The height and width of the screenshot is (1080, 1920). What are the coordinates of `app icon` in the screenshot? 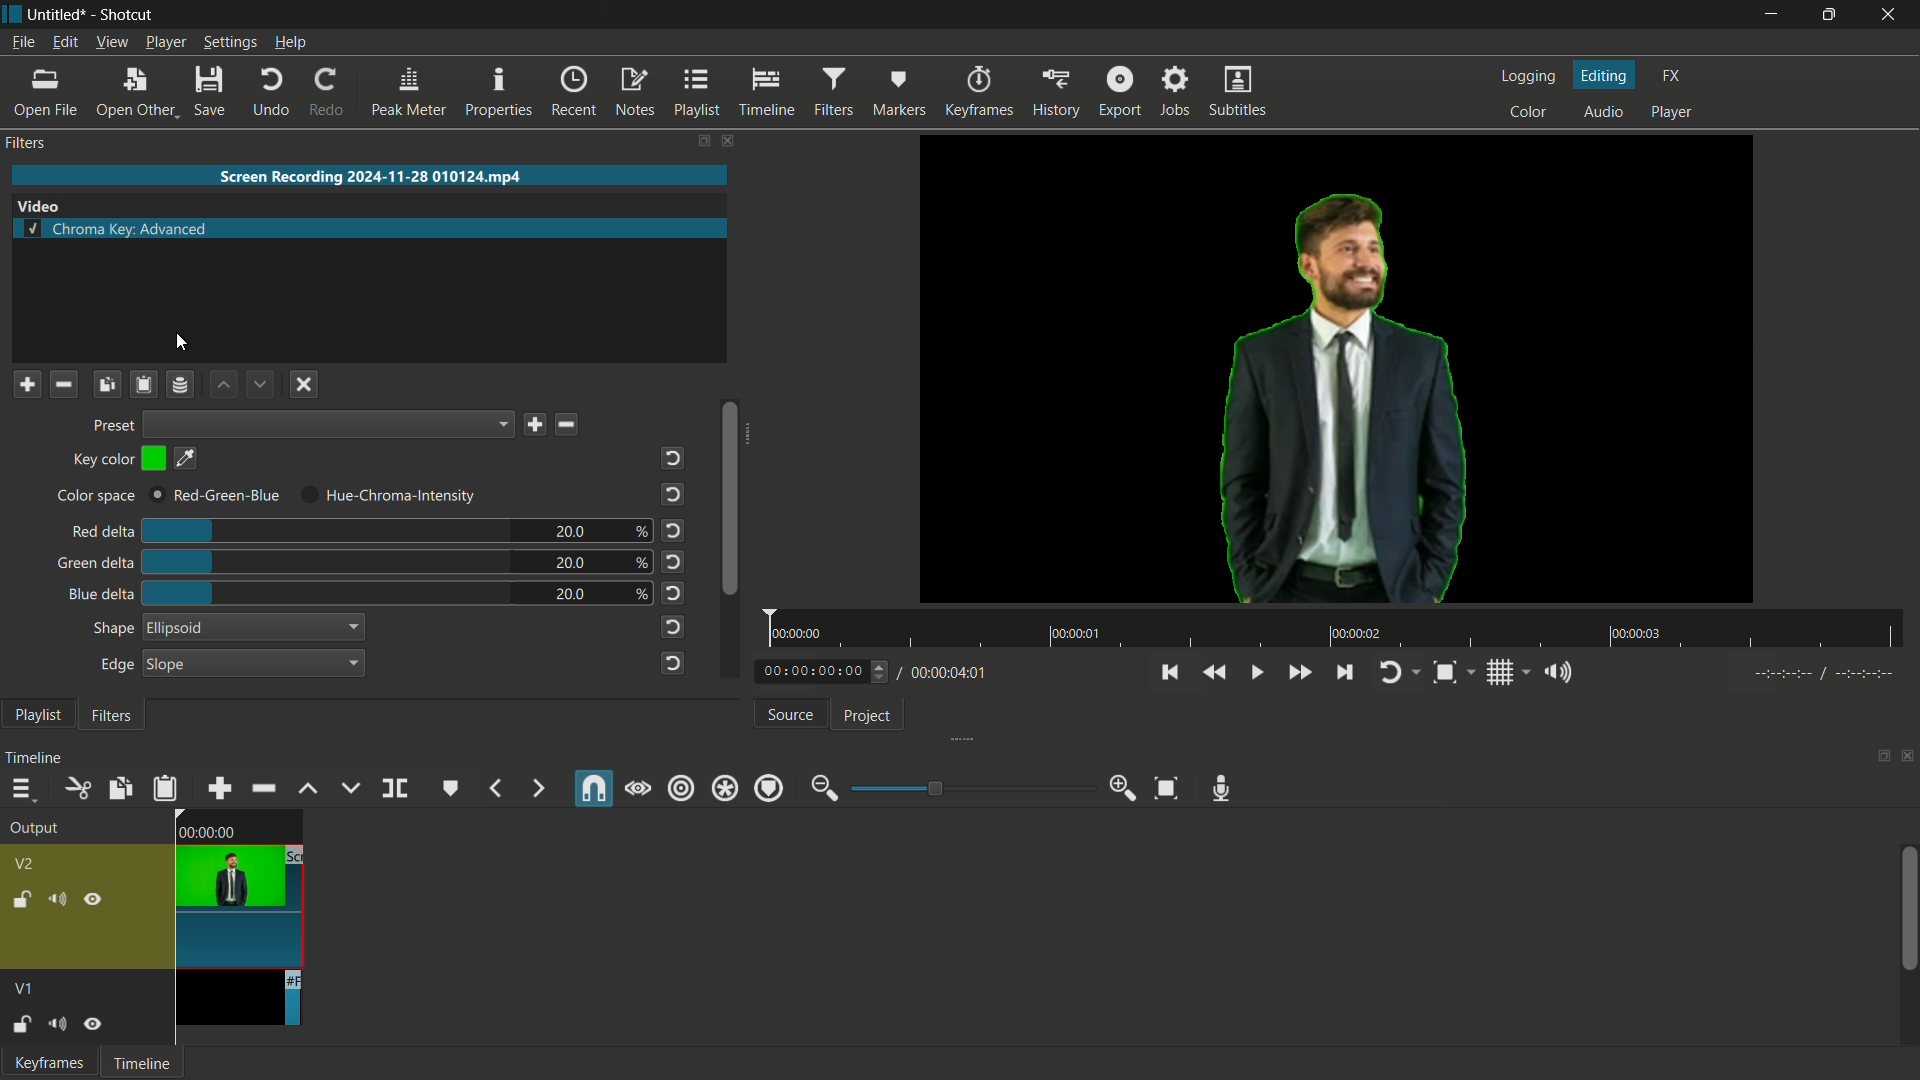 It's located at (12, 14).